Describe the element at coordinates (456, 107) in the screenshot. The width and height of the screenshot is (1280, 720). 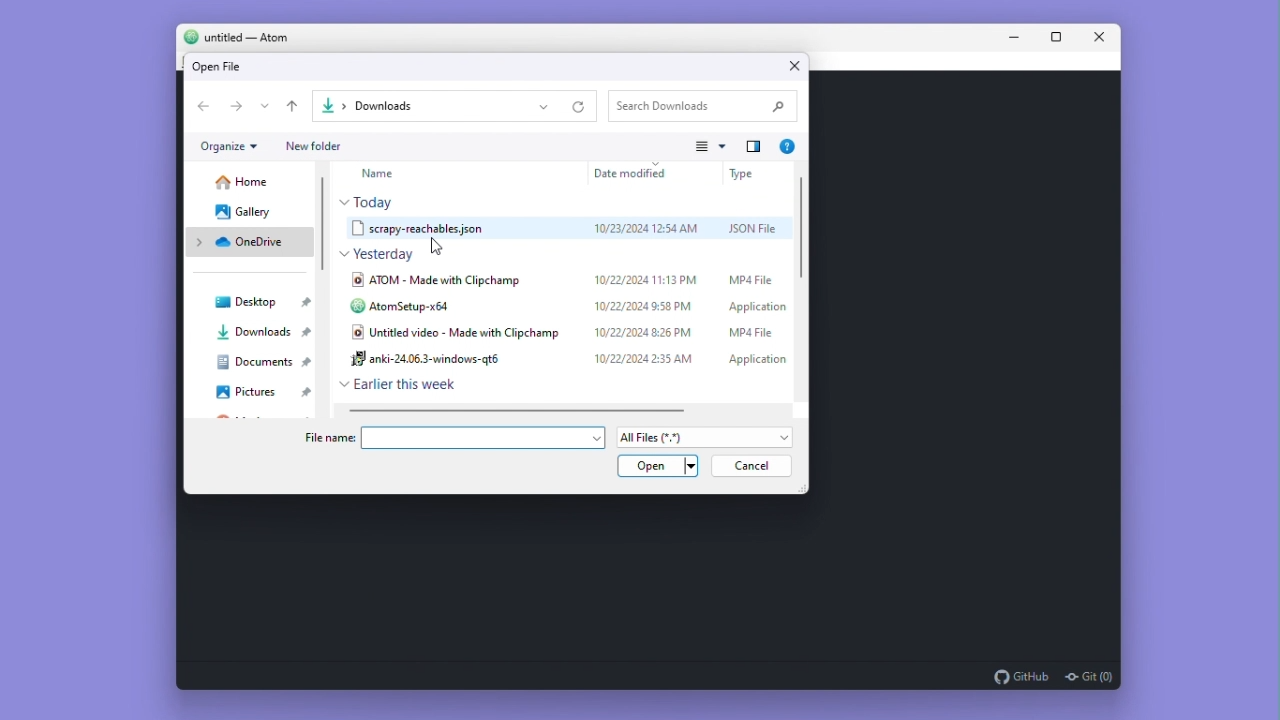
I see `Downloads` at that location.